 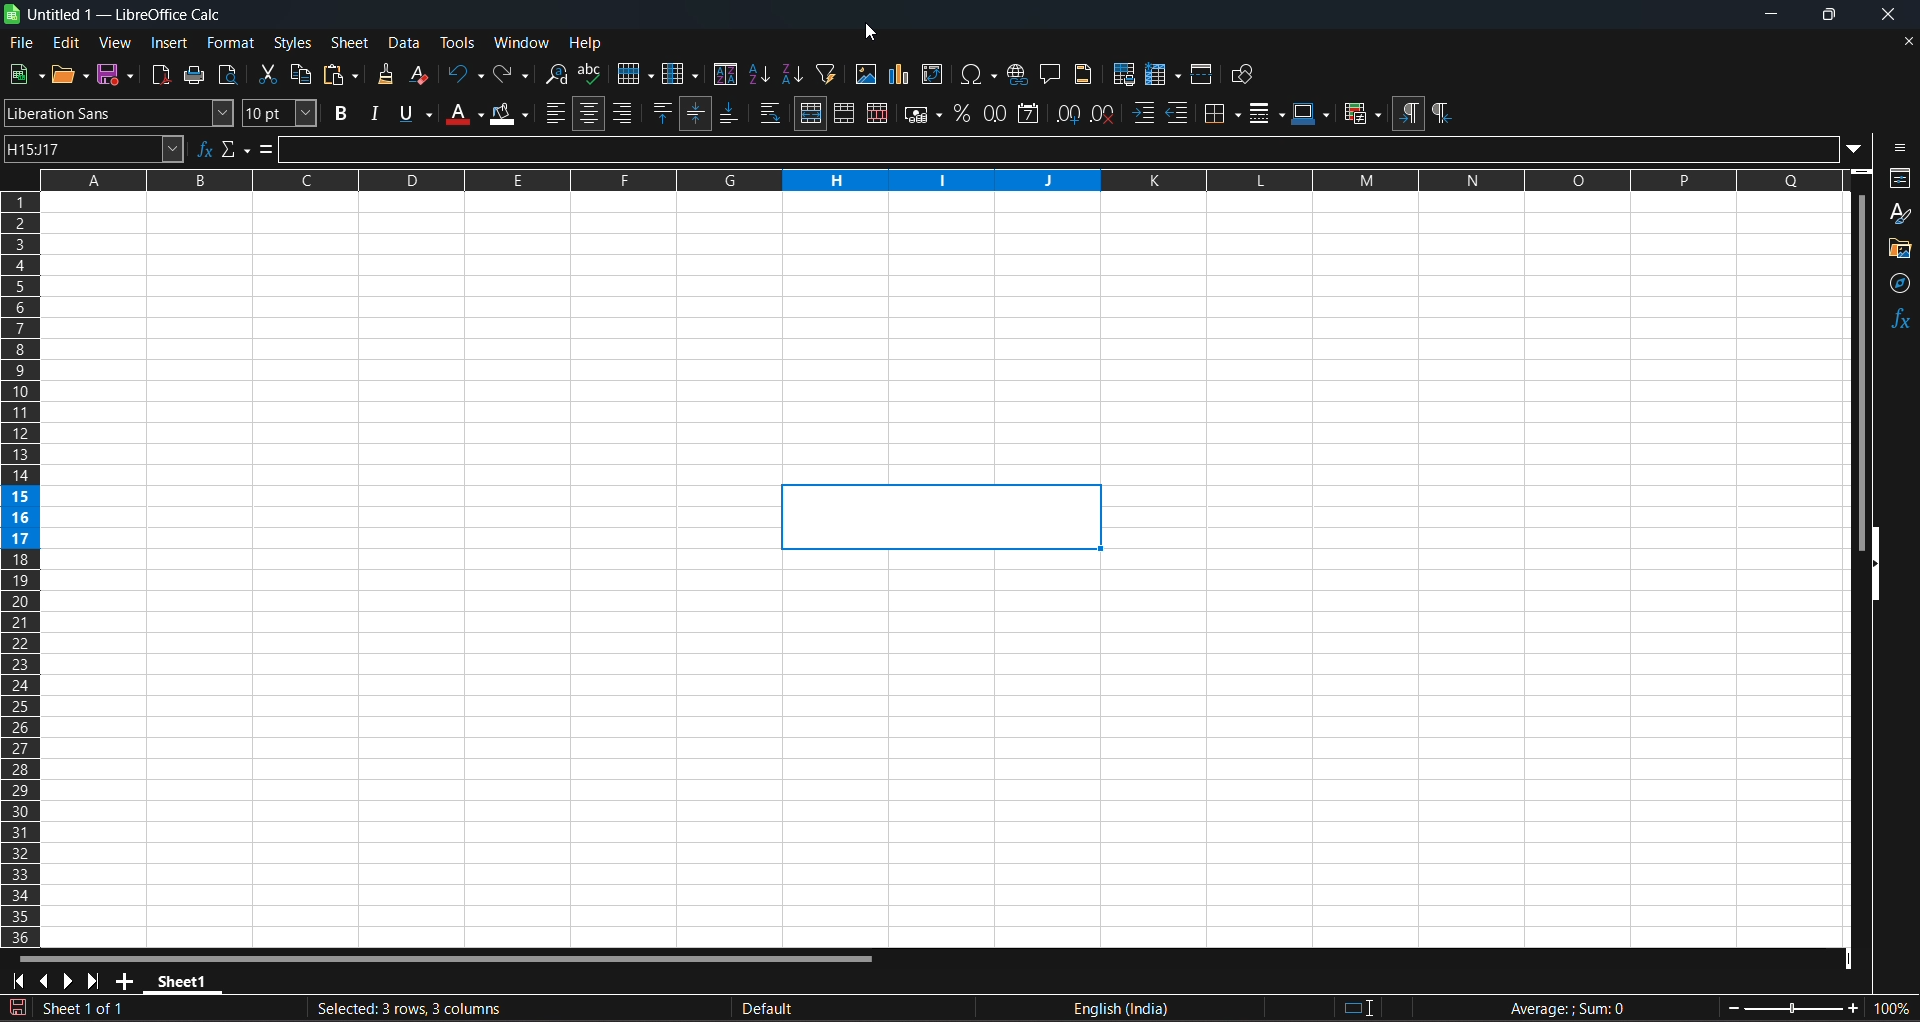 I want to click on wrap text, so click(x=773, y=111).